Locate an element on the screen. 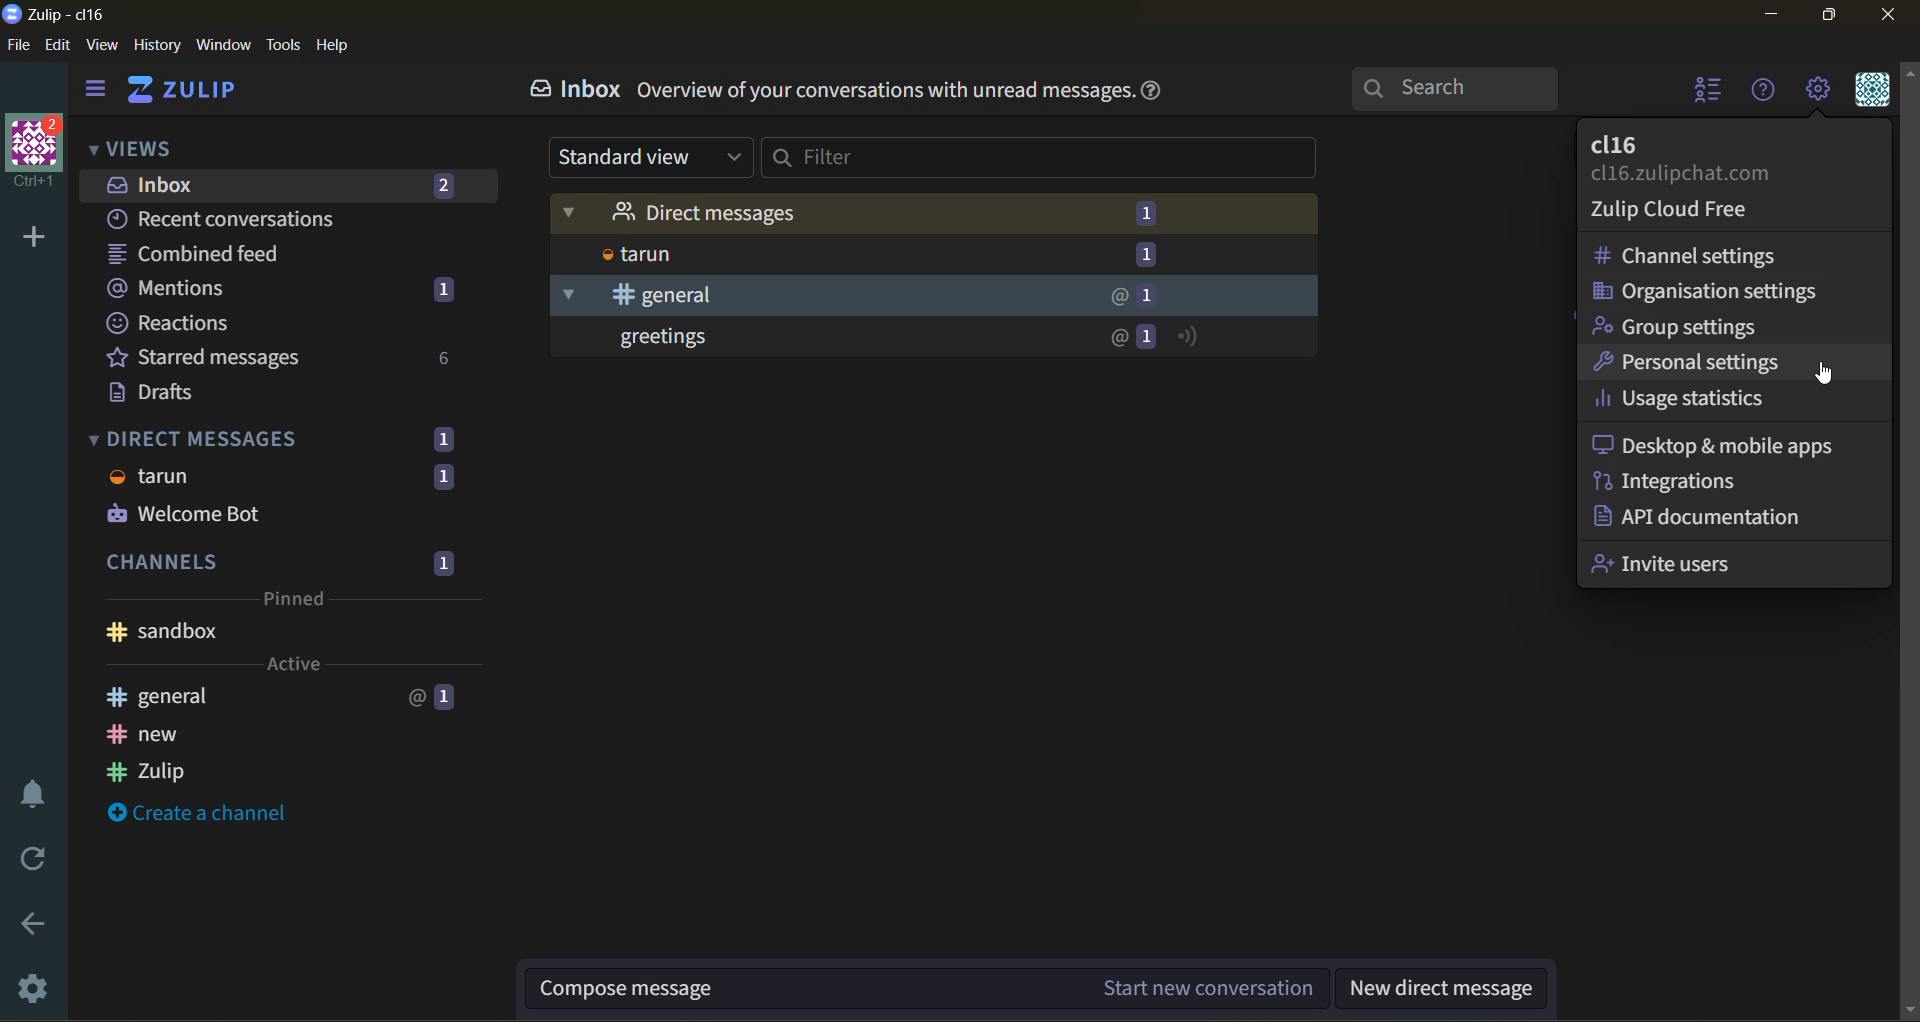 The width and height of the screenshot is (1920, 1022). file is located at coordinates (19, 46).